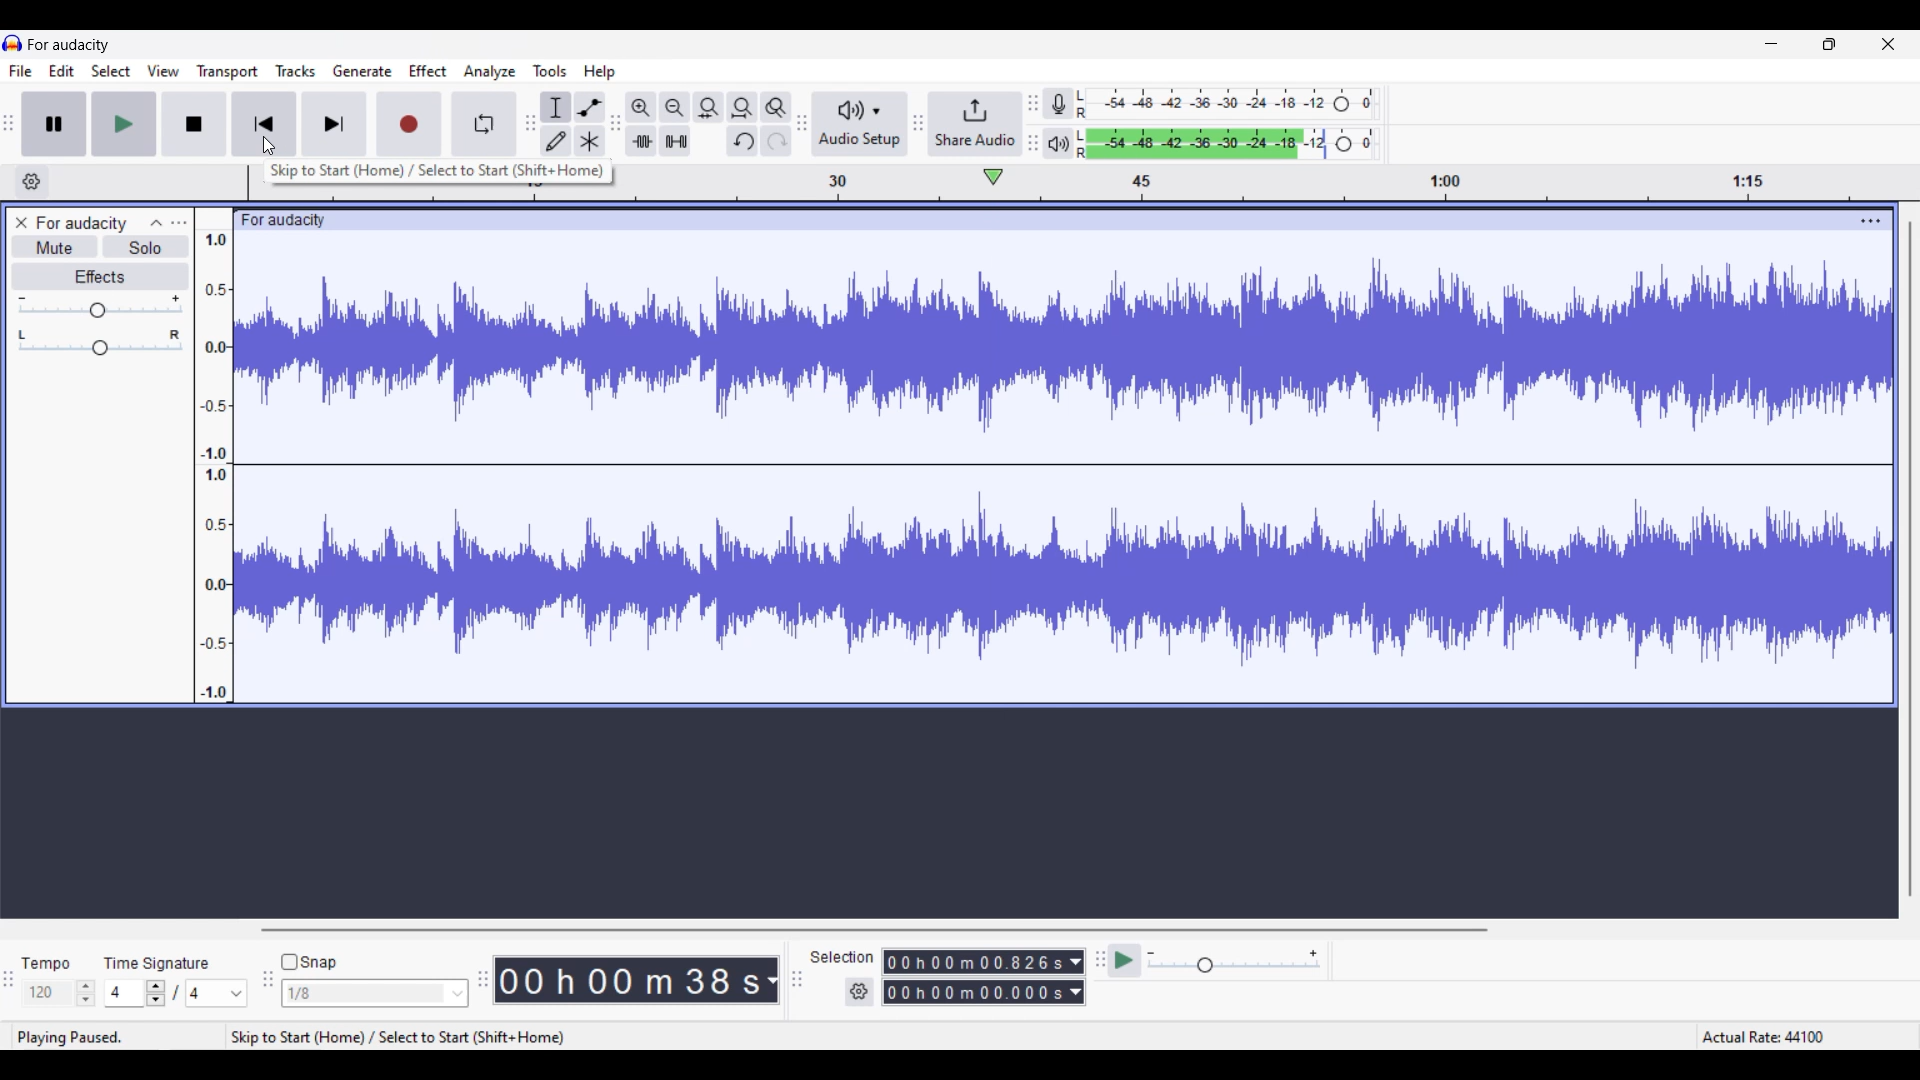 The image size is (1920, 1080). Describe the element at coordinates (1888, 44) in the screenshot. I see `Close interface` at that location.